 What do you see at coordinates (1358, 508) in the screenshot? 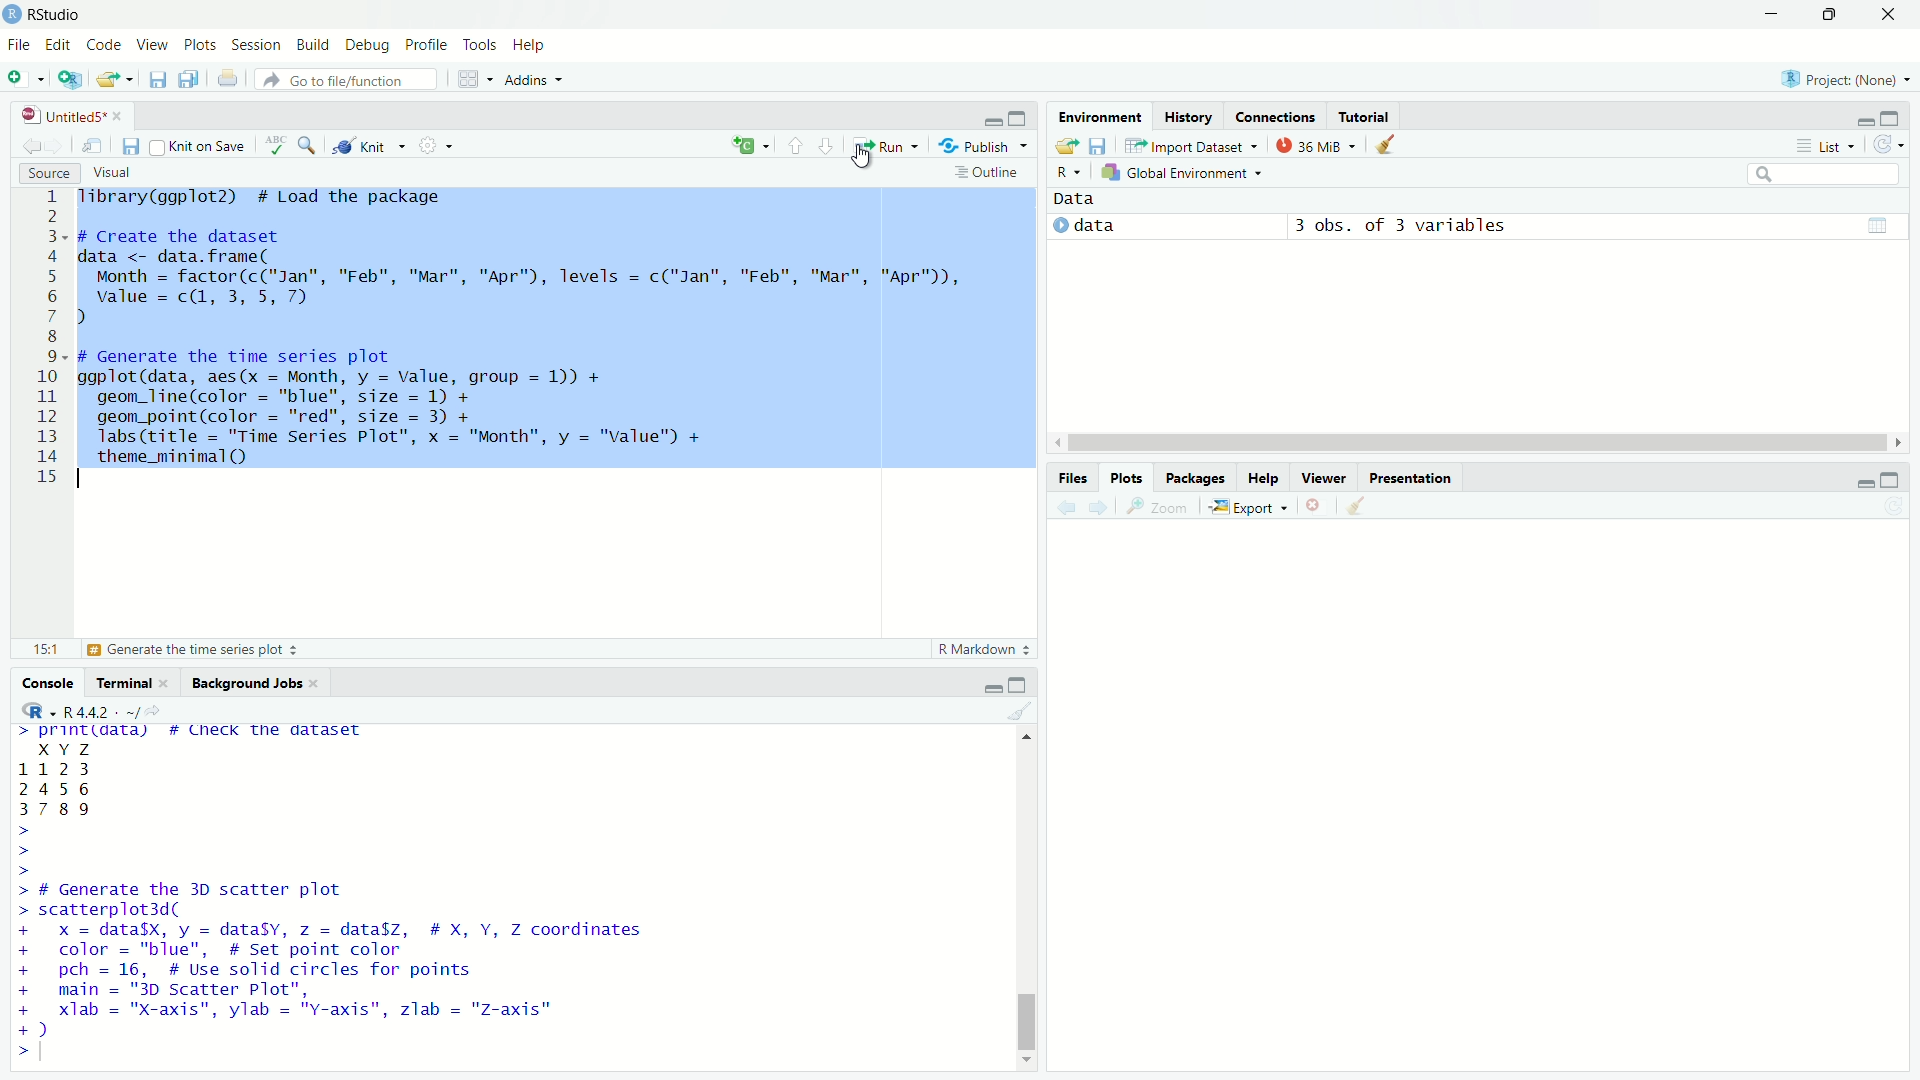
I see `clear all plots` at bounding box center [1358, 508].